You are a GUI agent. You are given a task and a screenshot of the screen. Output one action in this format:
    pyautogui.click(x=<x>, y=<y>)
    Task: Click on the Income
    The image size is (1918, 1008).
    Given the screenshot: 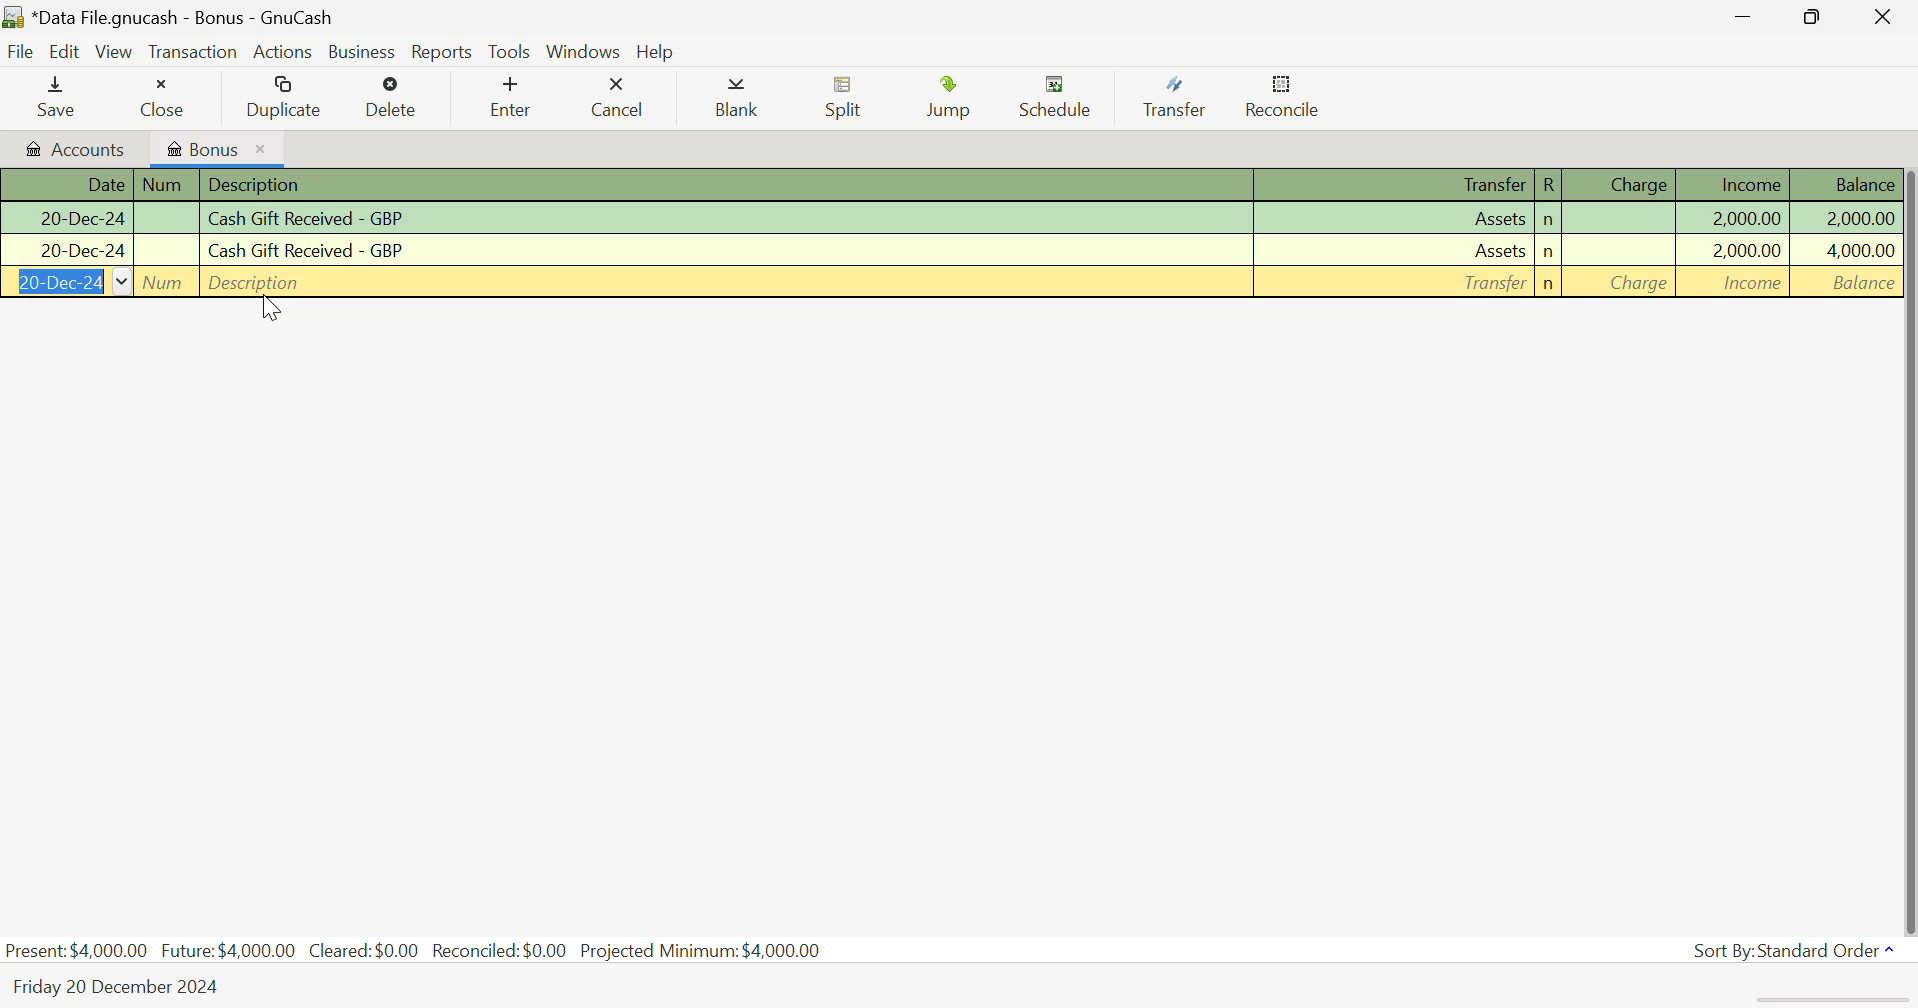 What is the action you would take?
    pyautogui.click(x=1736, y=282)
    